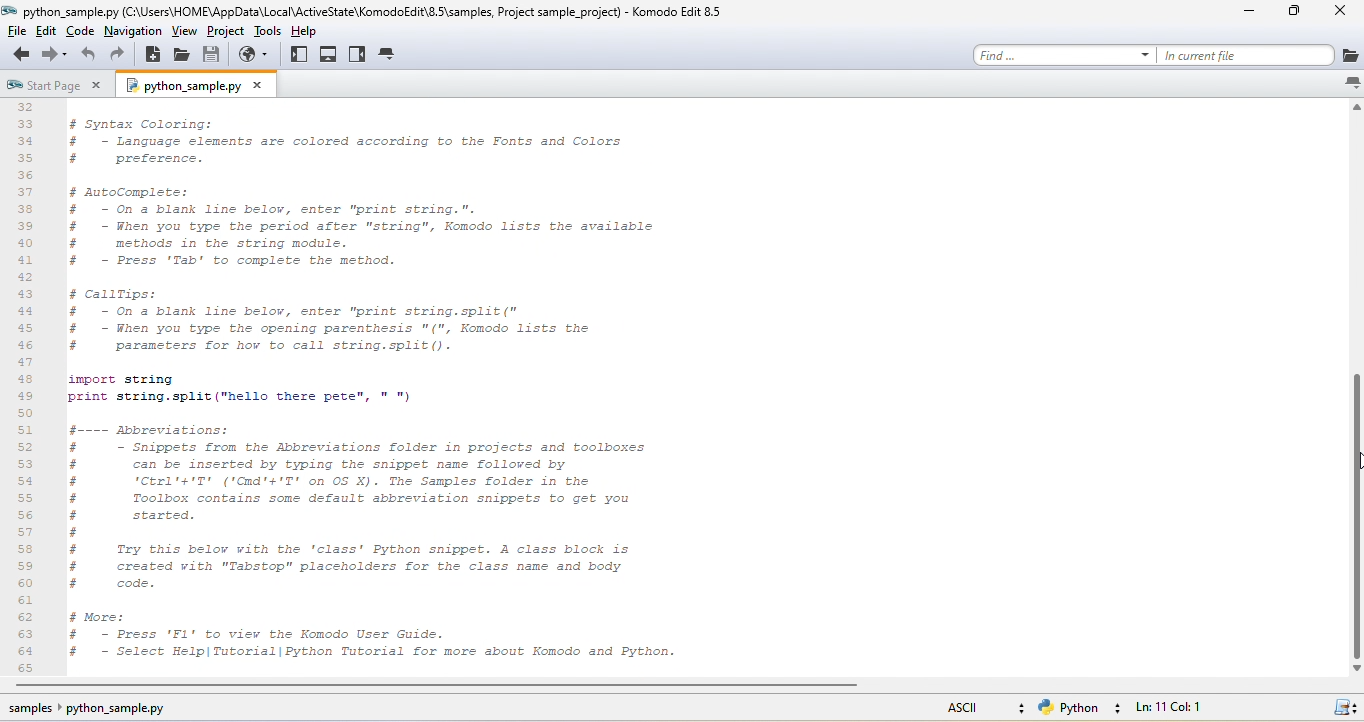 Image resolution: width=1364 pixels, height=722 pixels. What do you see at coordinates (55, 56) in the screenshot?
I see `forward` at bounding box center [55, 56].